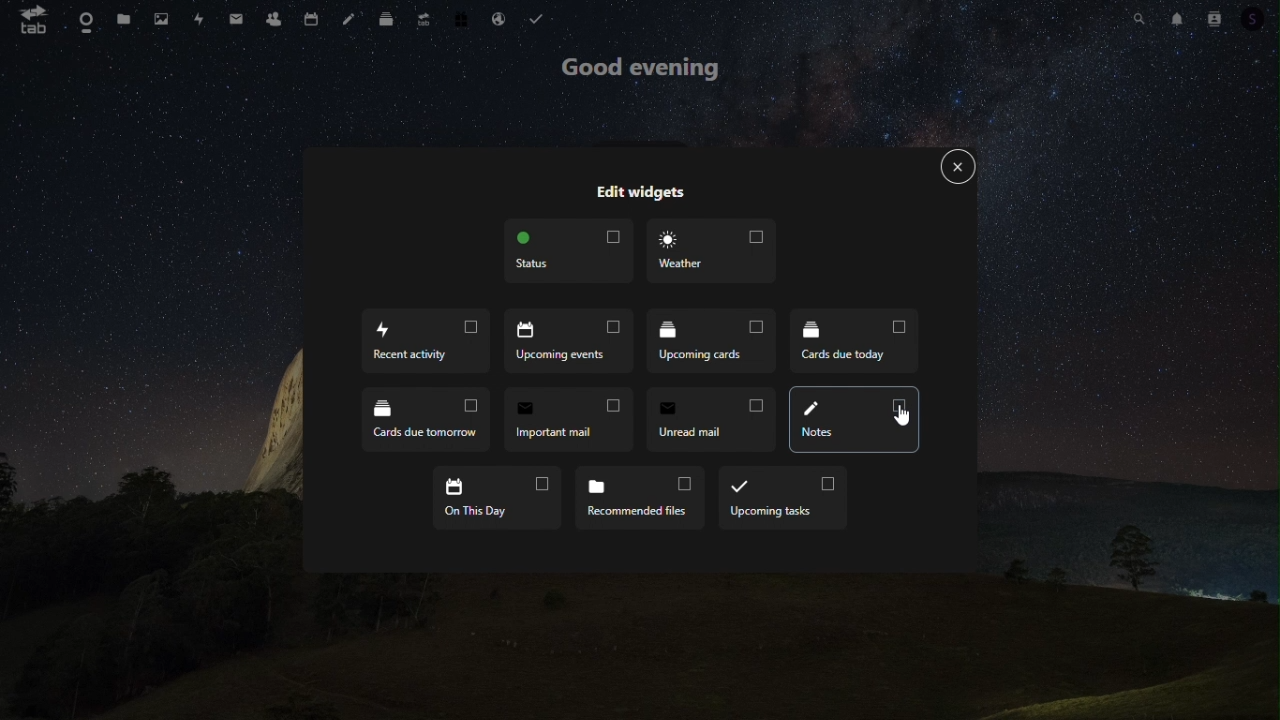 Image resolution: width=1280 pixels, height=720 pixels. Describe the element at coordinates (901, 416) in the screenshot. I see `Cursor` at that location.